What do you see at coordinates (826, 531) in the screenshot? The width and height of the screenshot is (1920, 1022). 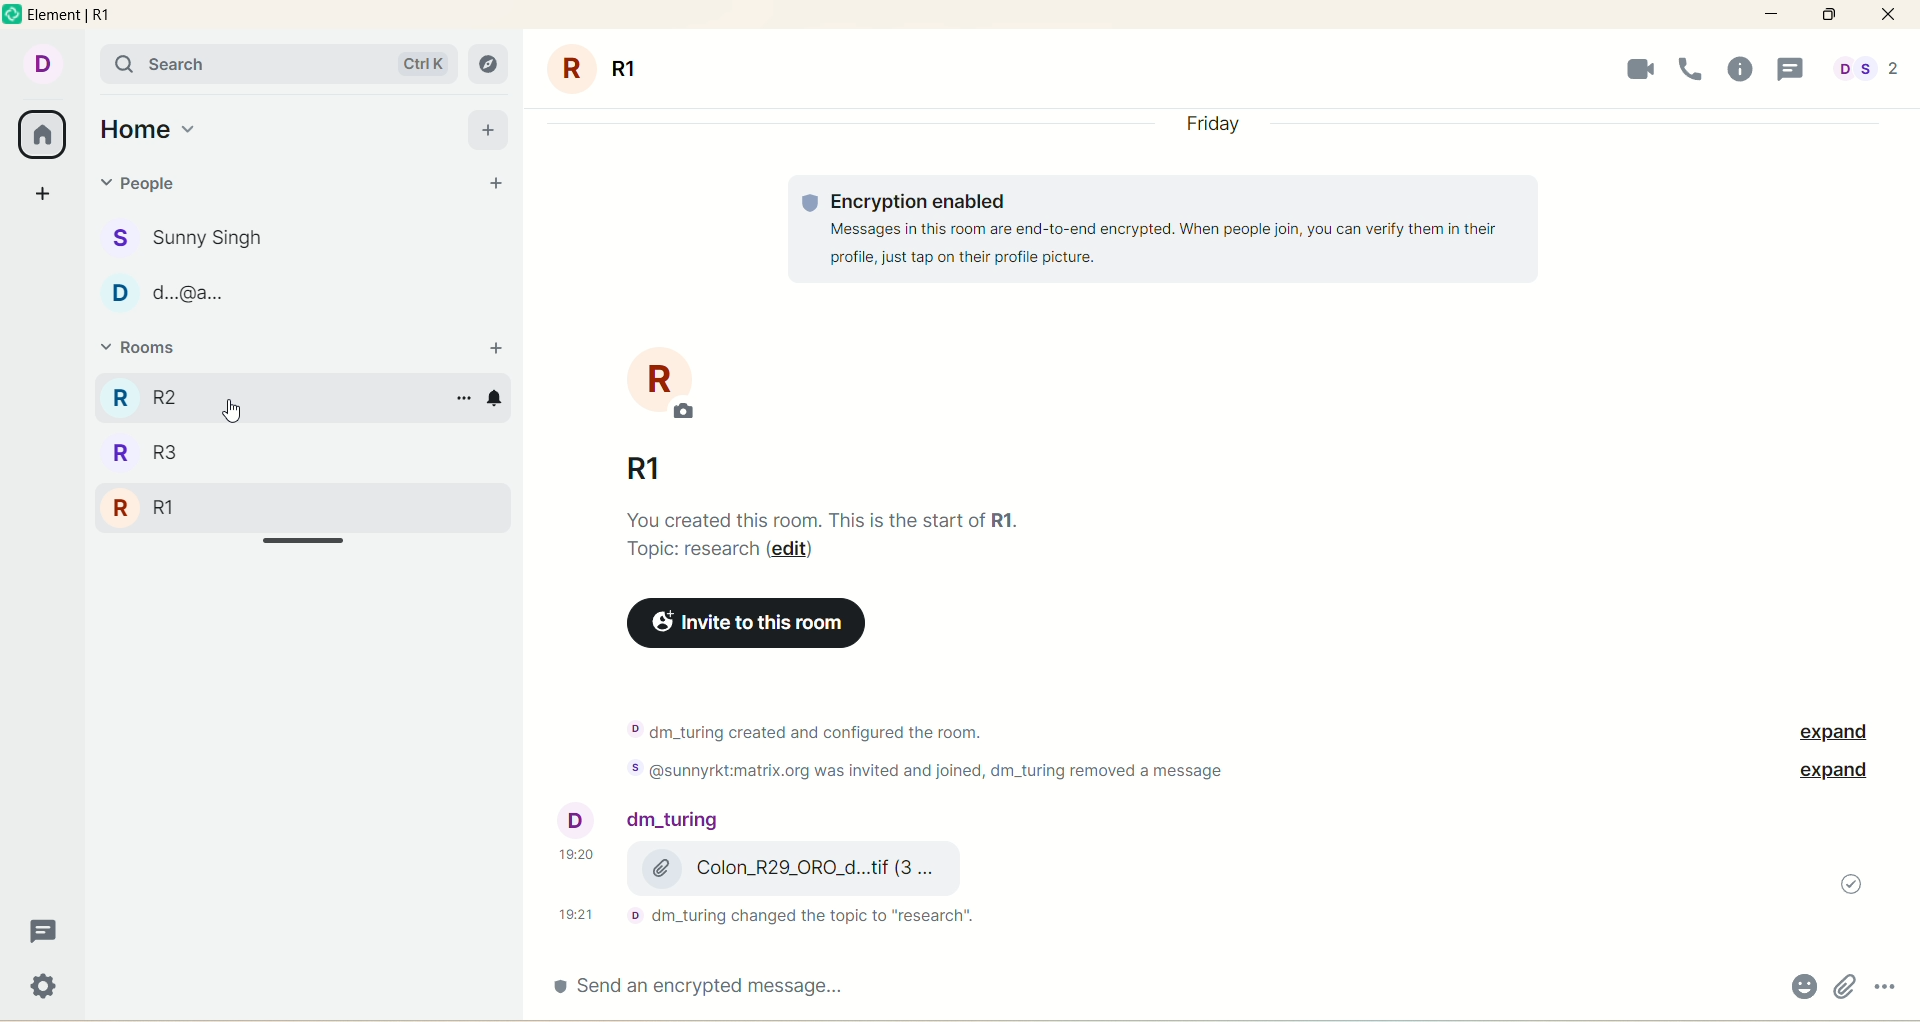 I see `text` at bounding box center [826, 531].